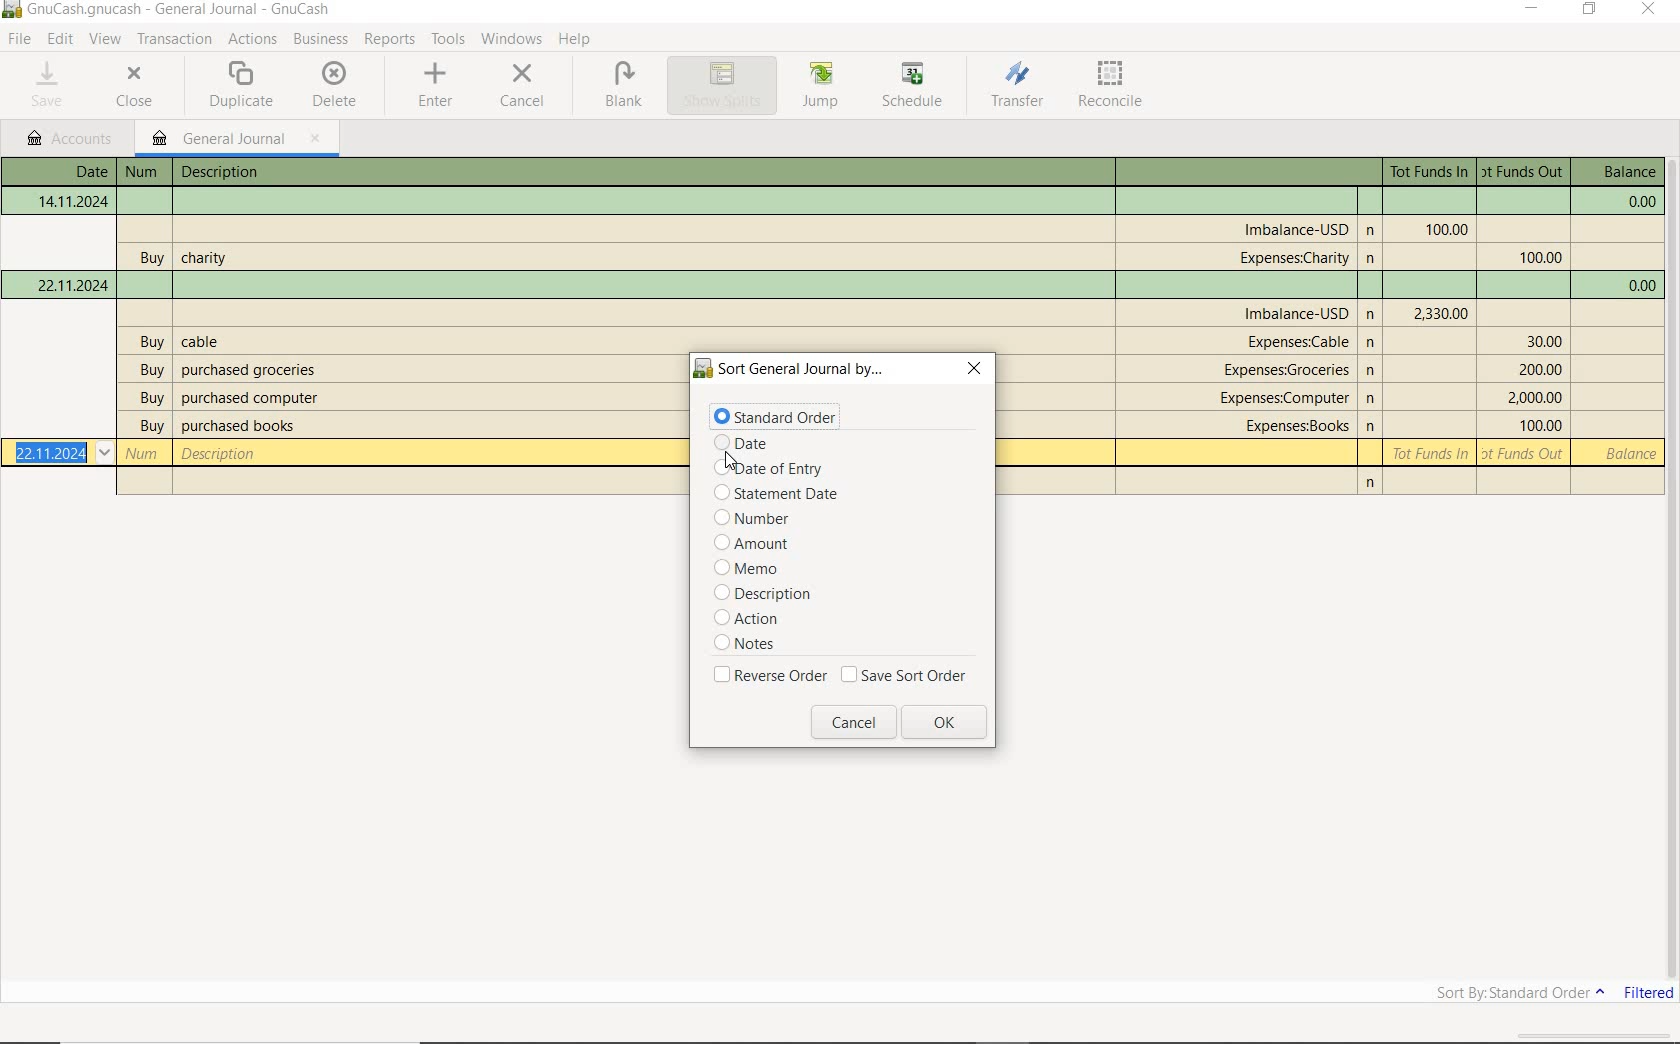 This screenshot has height=1044, width=1680. I want to click on balance, so click(1637, 286).